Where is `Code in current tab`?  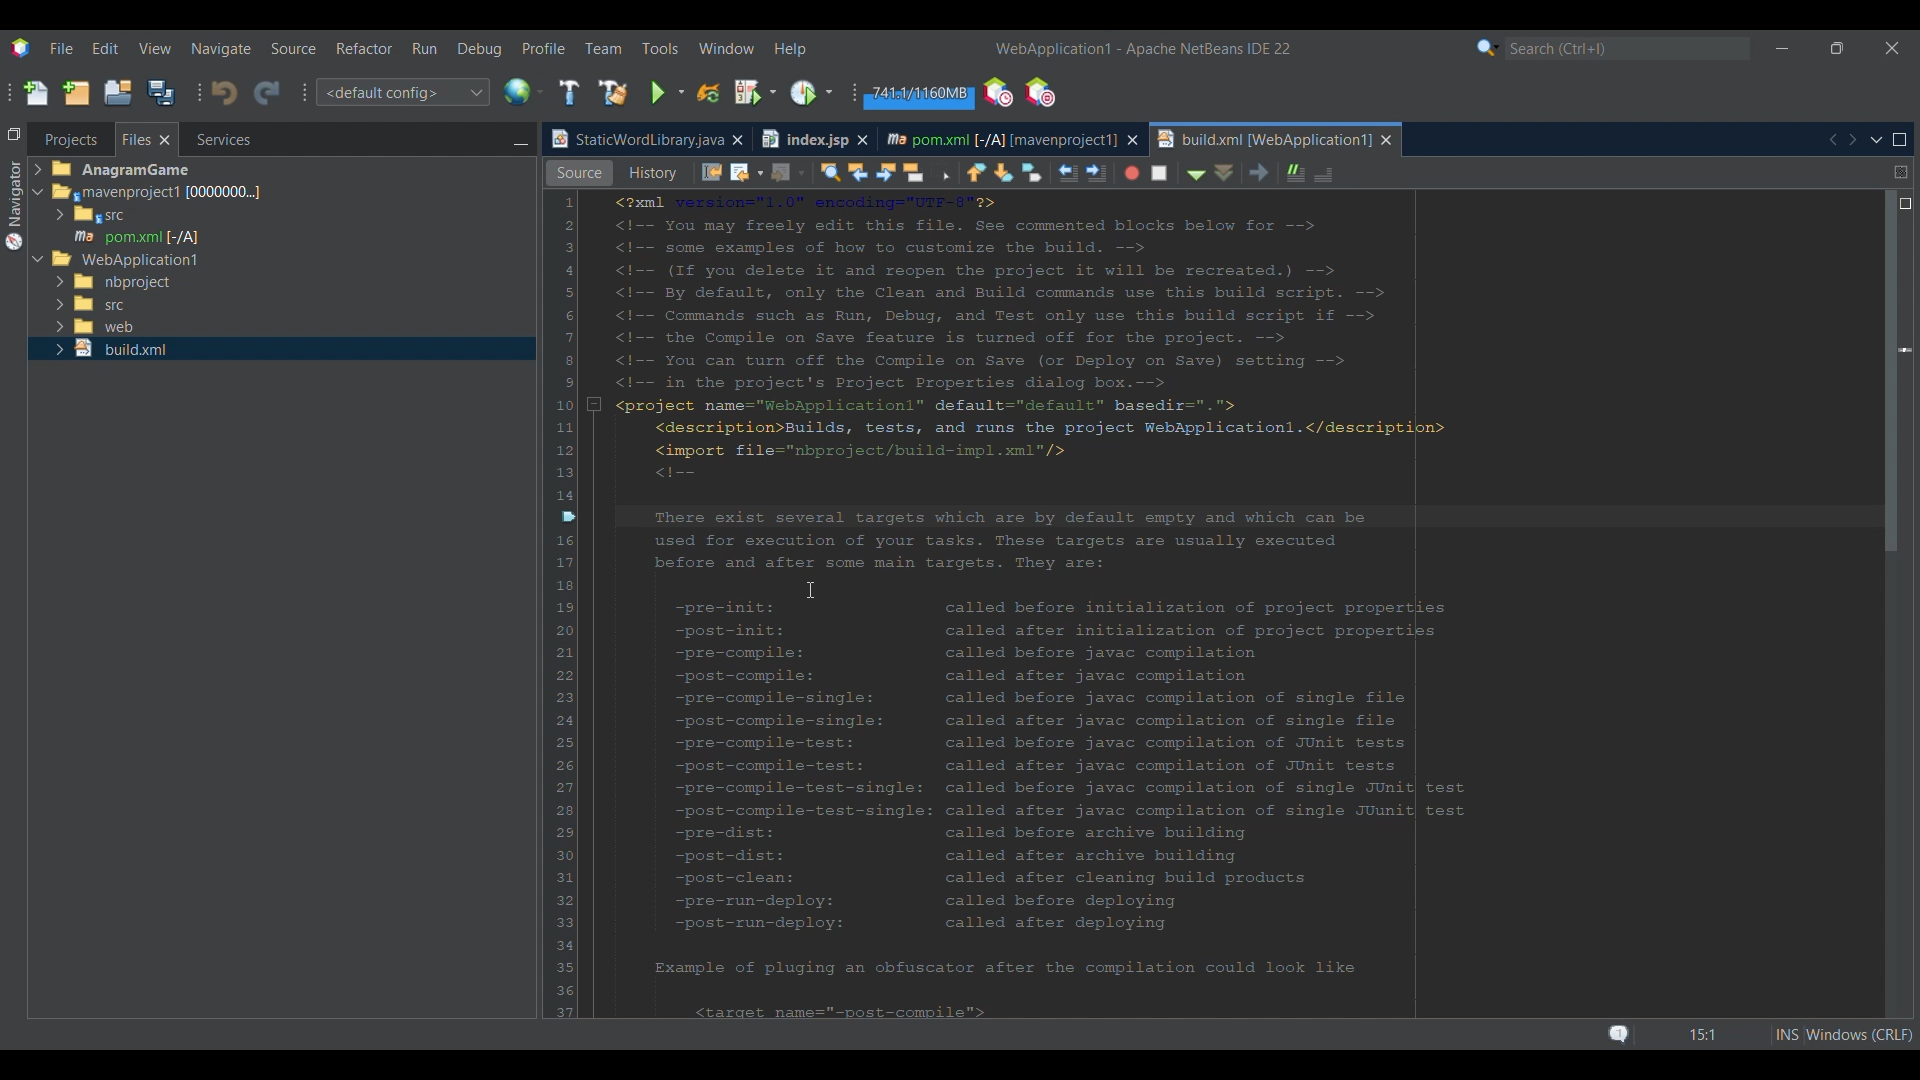 Code in current tab is located at coordinates (1231, 603).